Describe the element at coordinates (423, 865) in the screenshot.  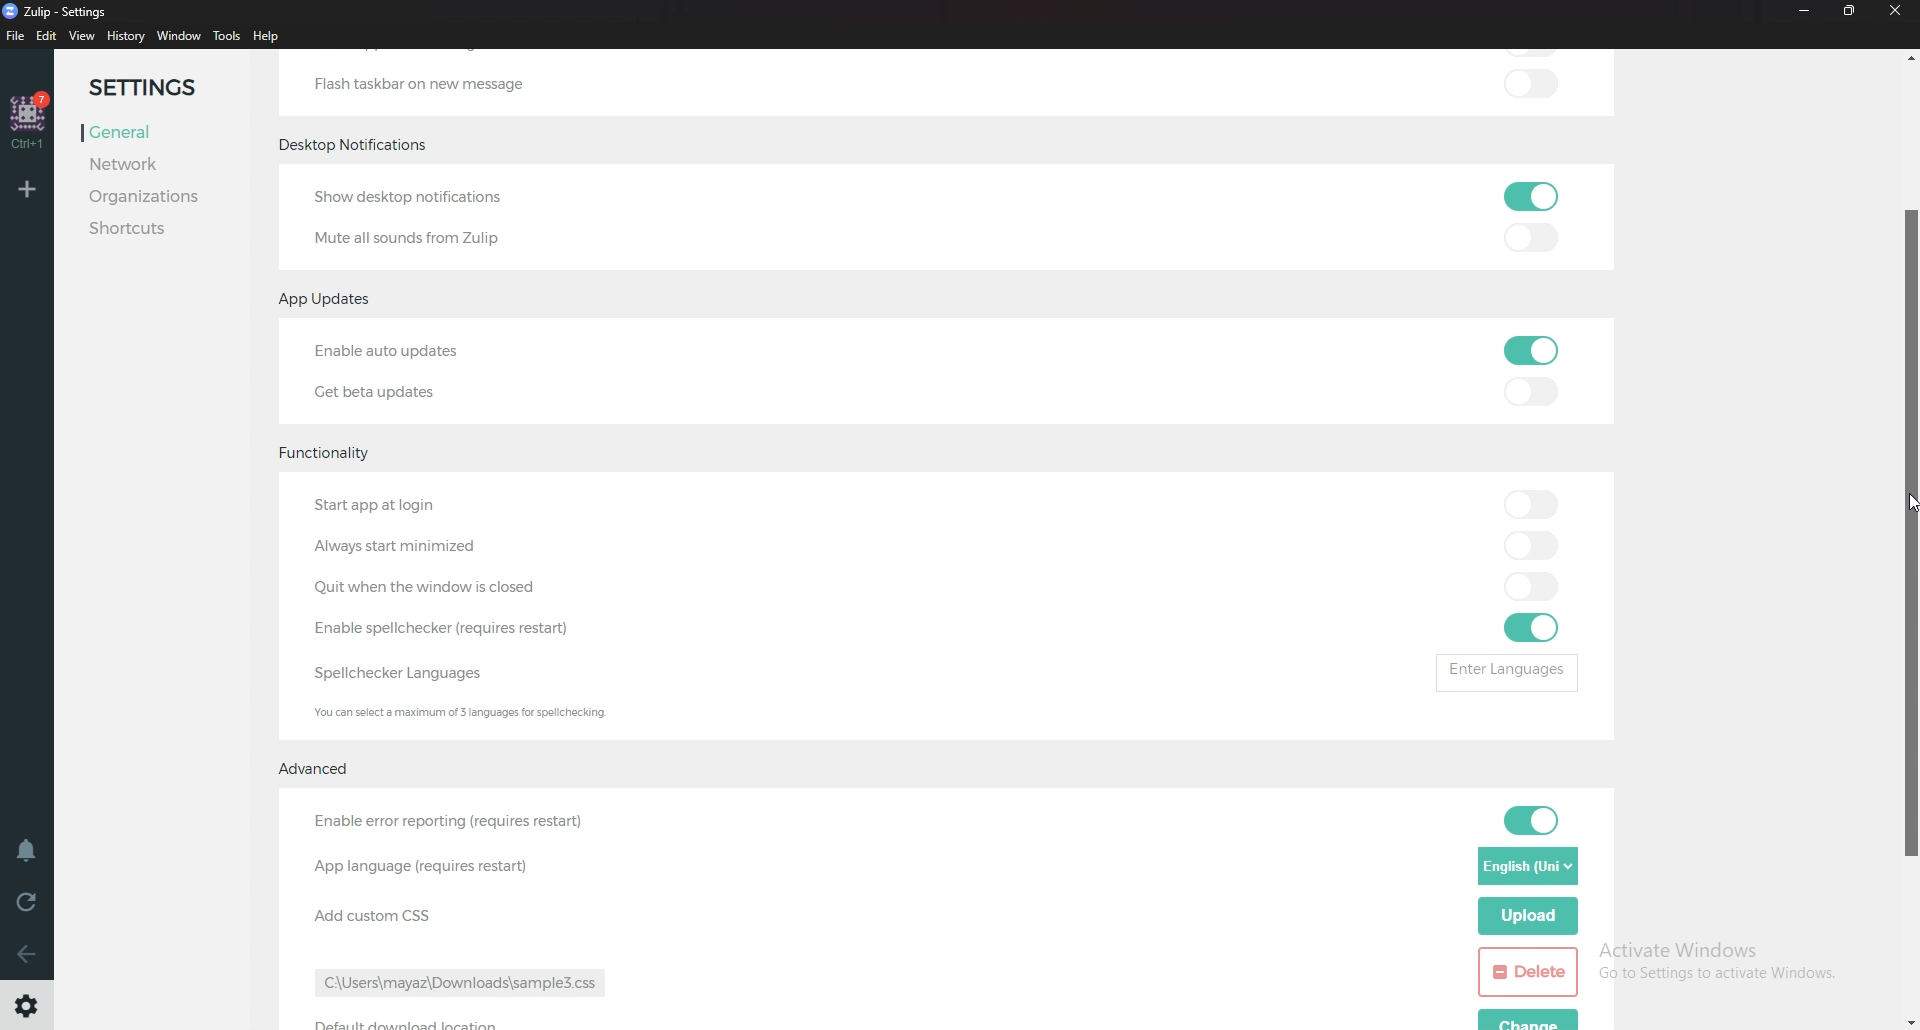
I see `App language` at that location.